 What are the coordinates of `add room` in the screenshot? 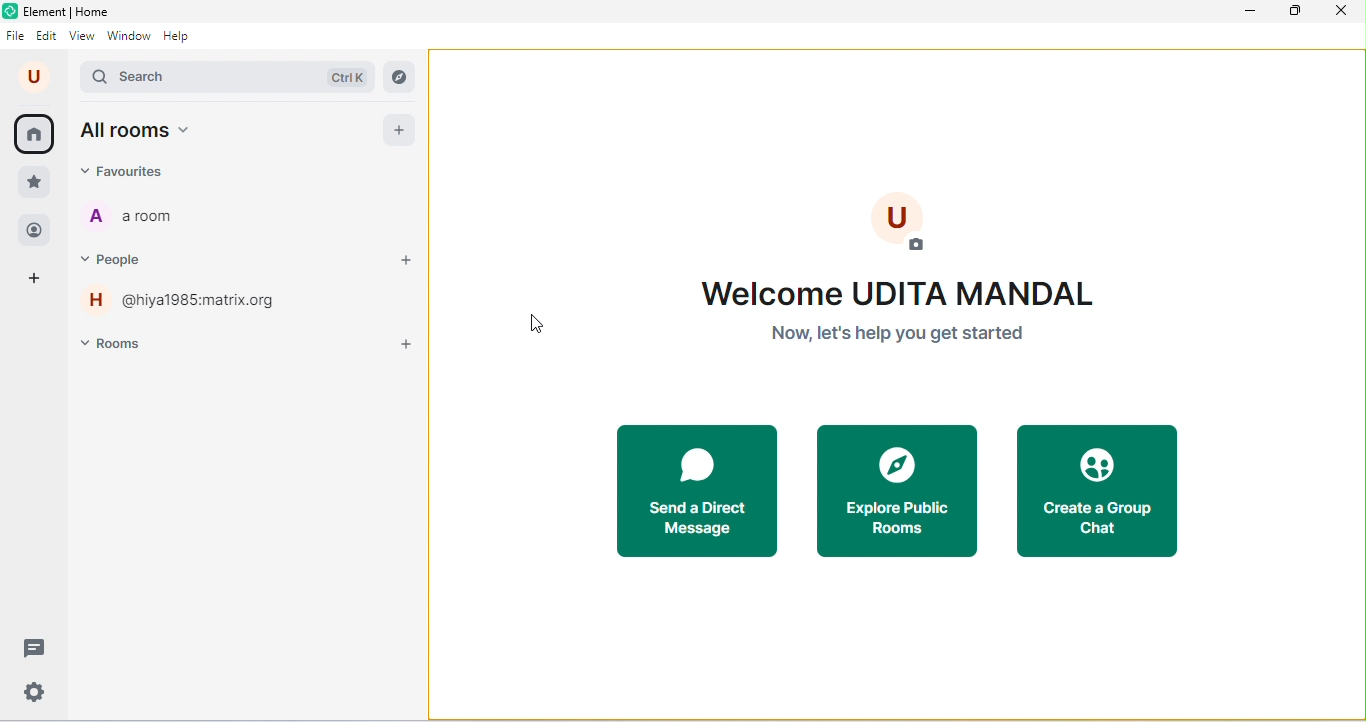 It's located at (406, 344).